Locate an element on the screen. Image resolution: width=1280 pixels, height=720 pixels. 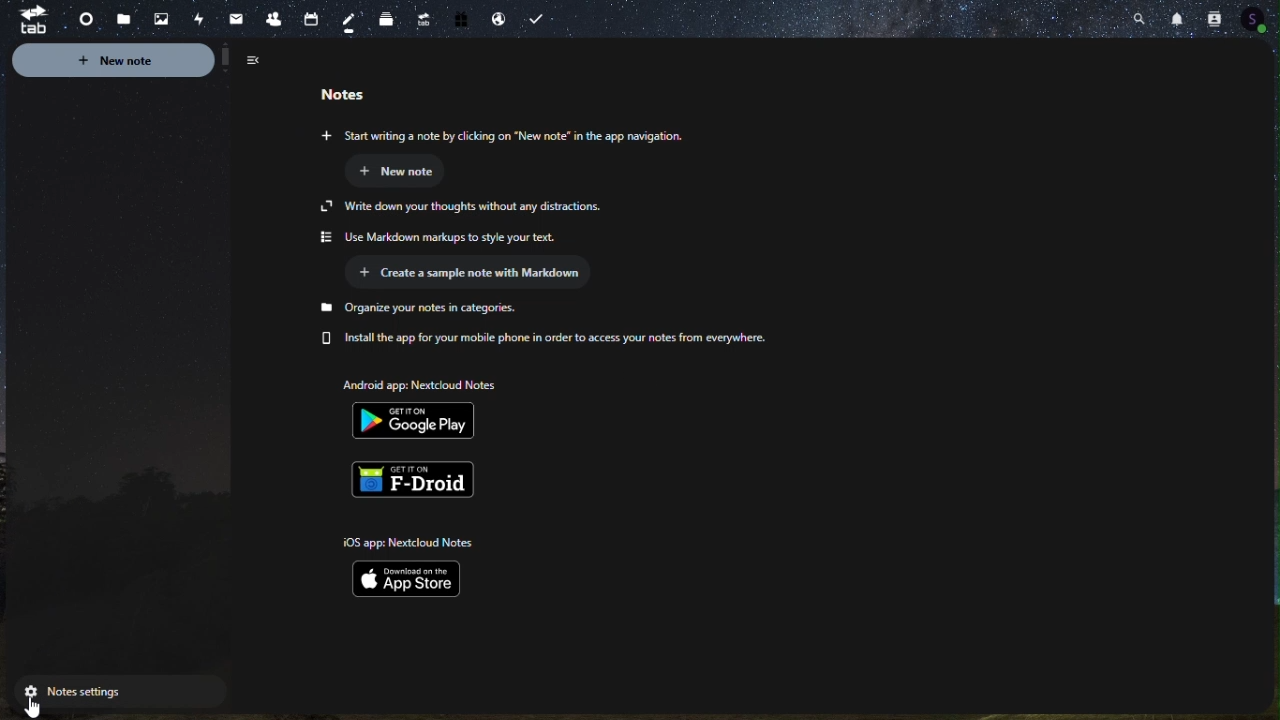
Android app: Nextcloud Notes is located at coordinates (418, 383).